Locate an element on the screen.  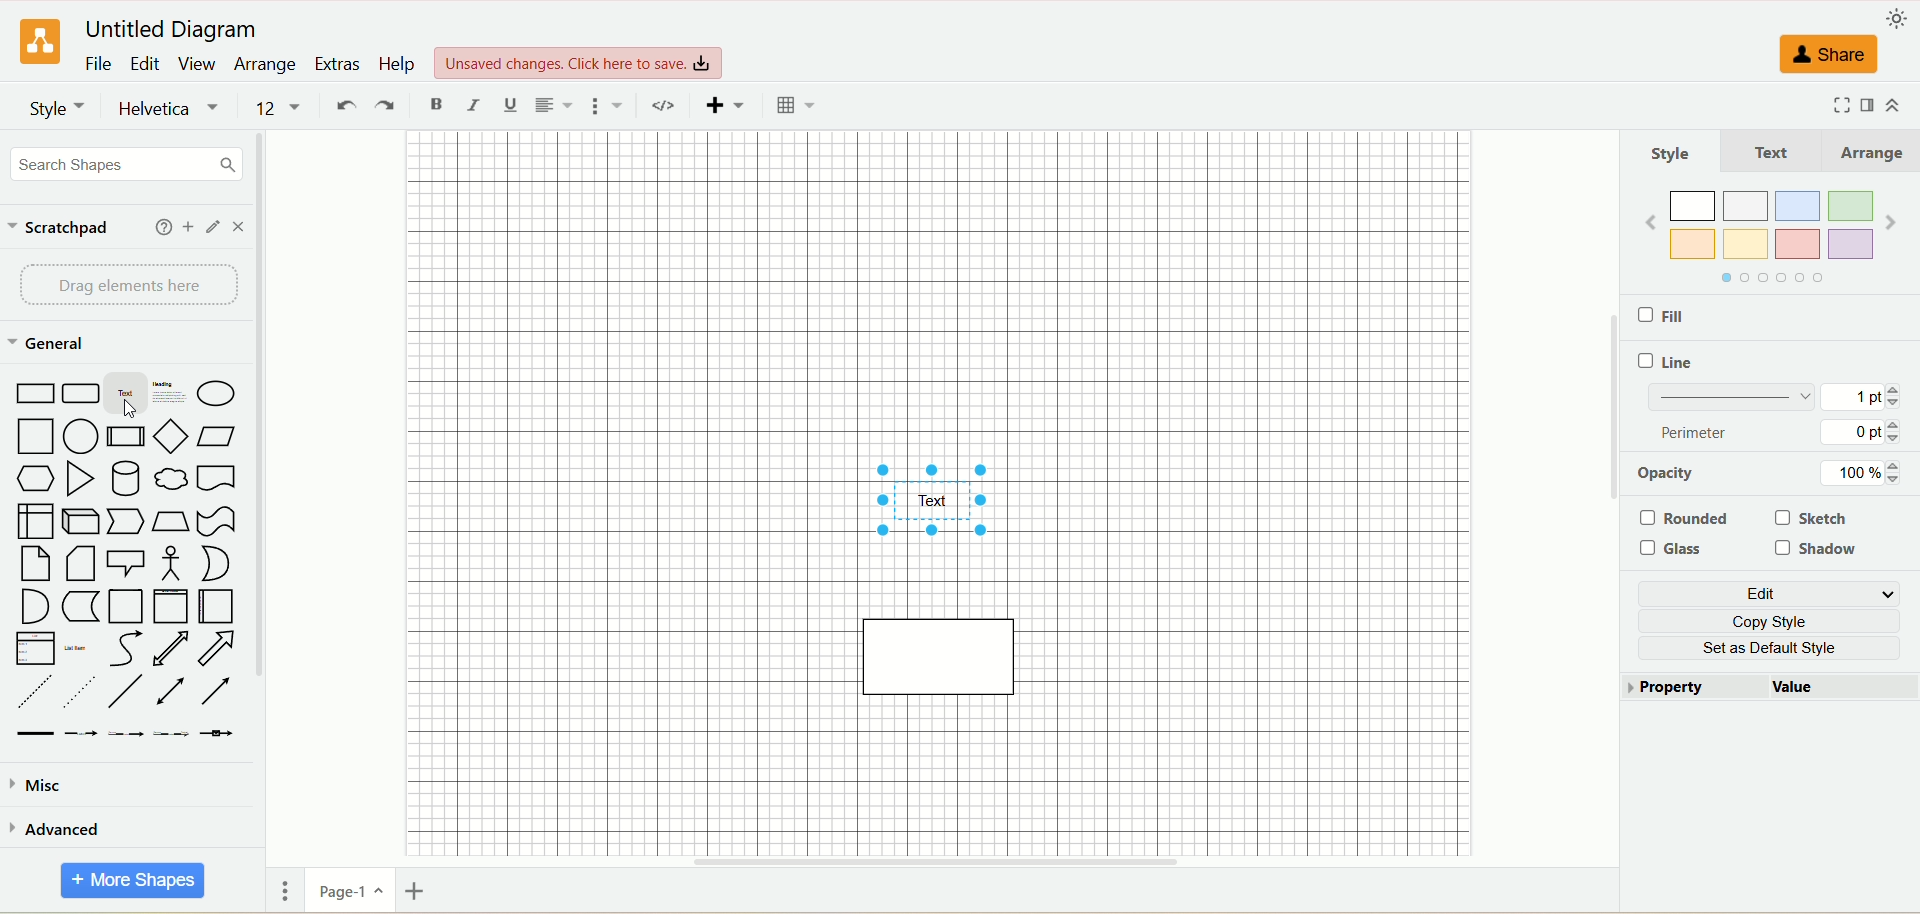
container is located at coordinates (125, 606).